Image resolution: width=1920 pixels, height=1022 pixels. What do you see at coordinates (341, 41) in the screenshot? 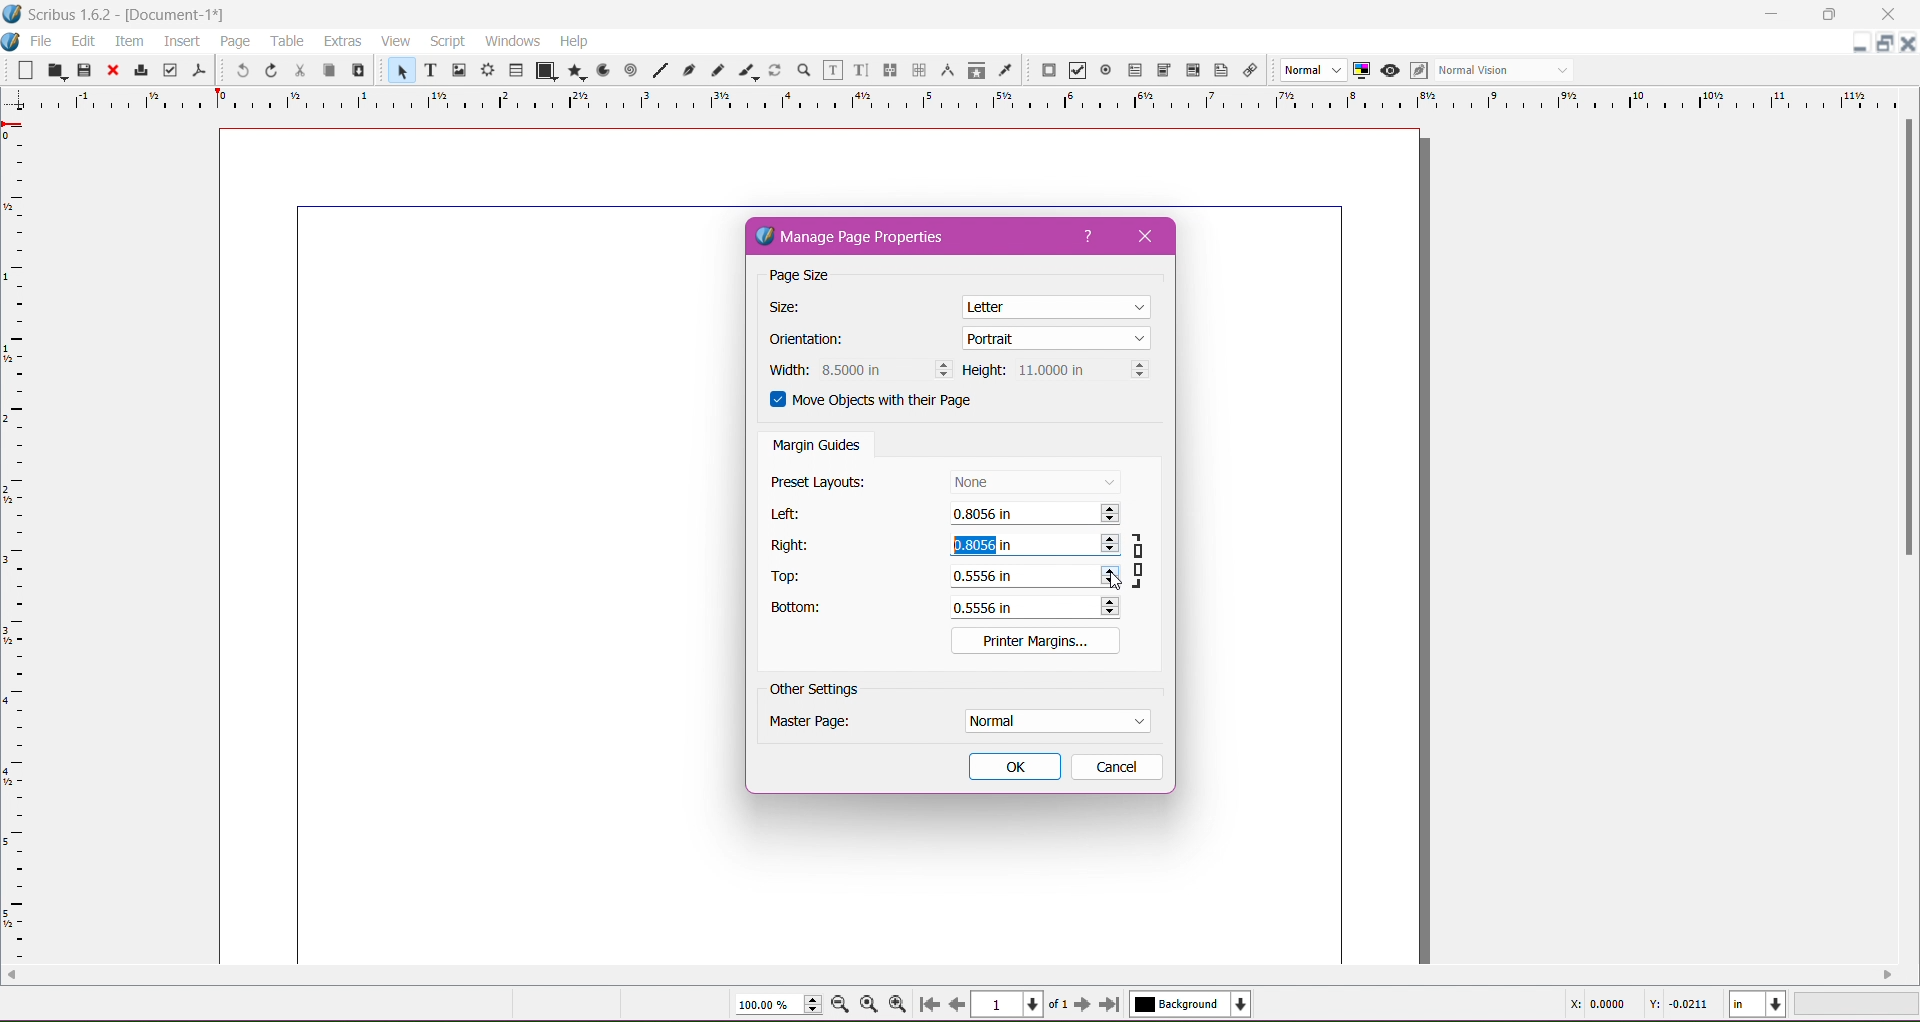
I see `Extras` at bounding box center [341, 41].